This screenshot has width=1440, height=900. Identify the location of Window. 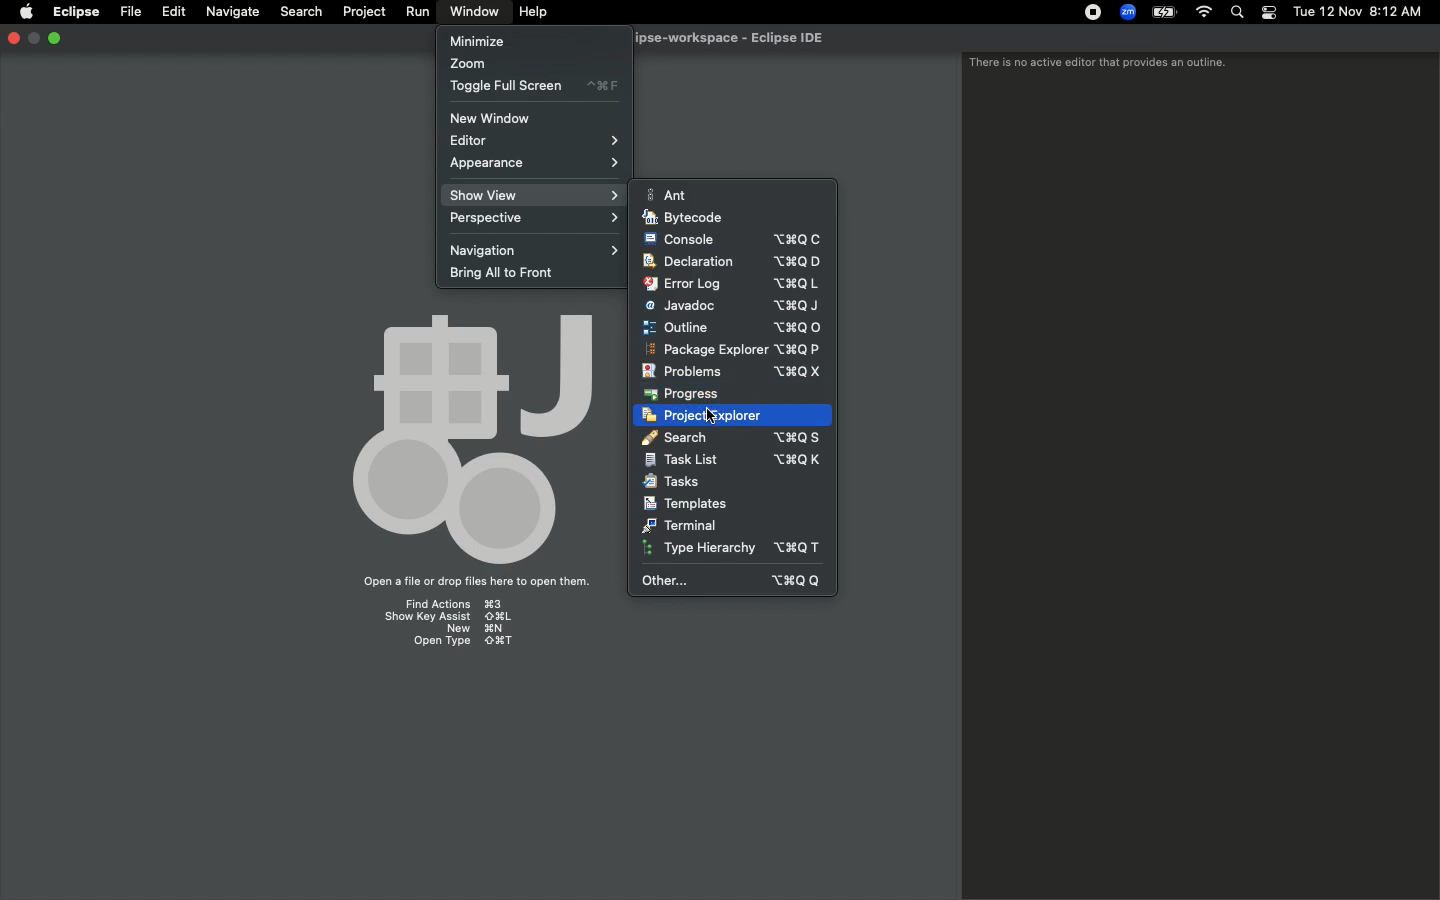
(471, 12).